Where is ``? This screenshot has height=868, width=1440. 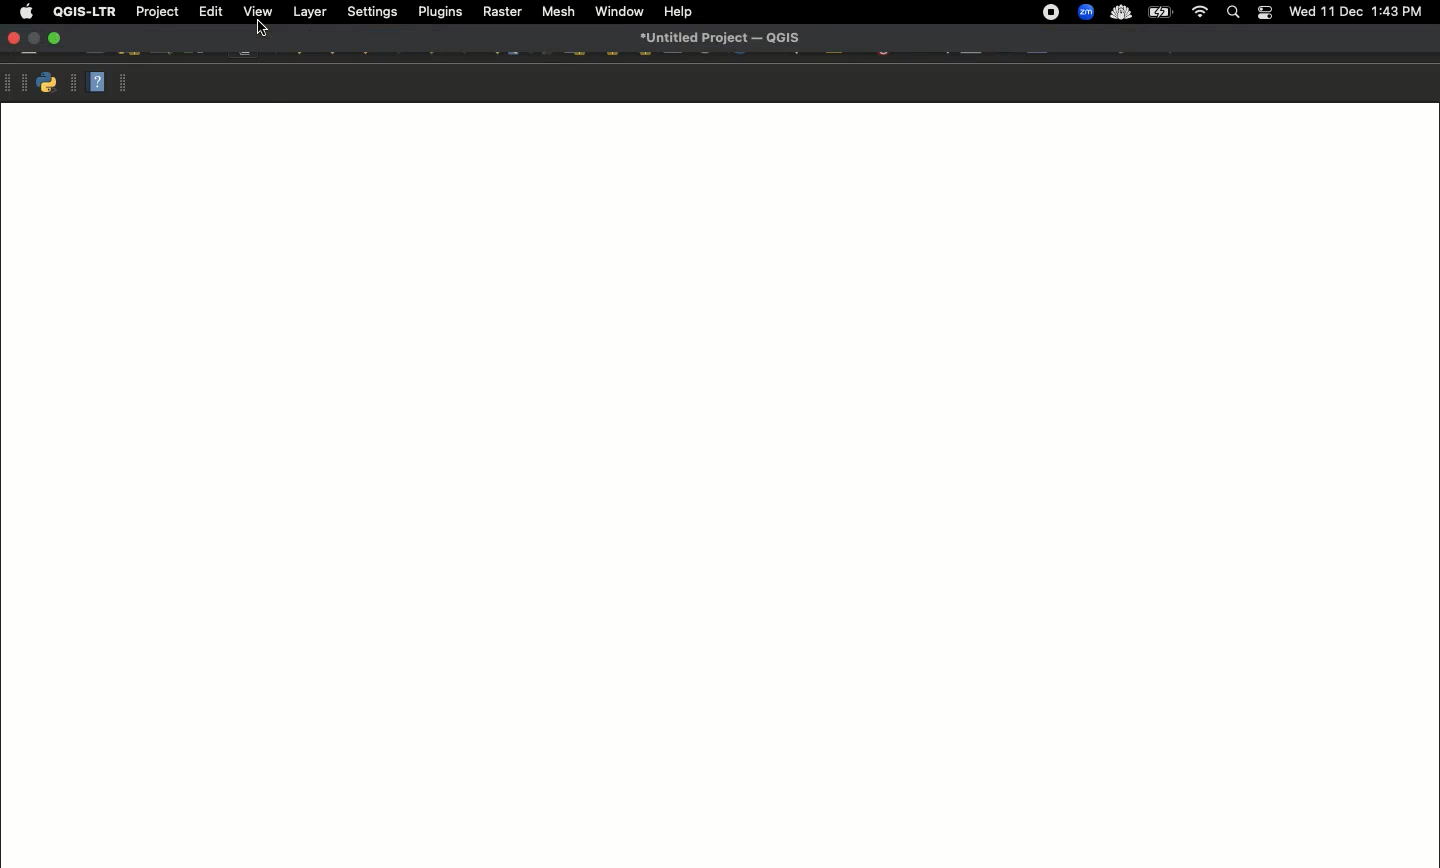
 is located at coordinates (124, 84).